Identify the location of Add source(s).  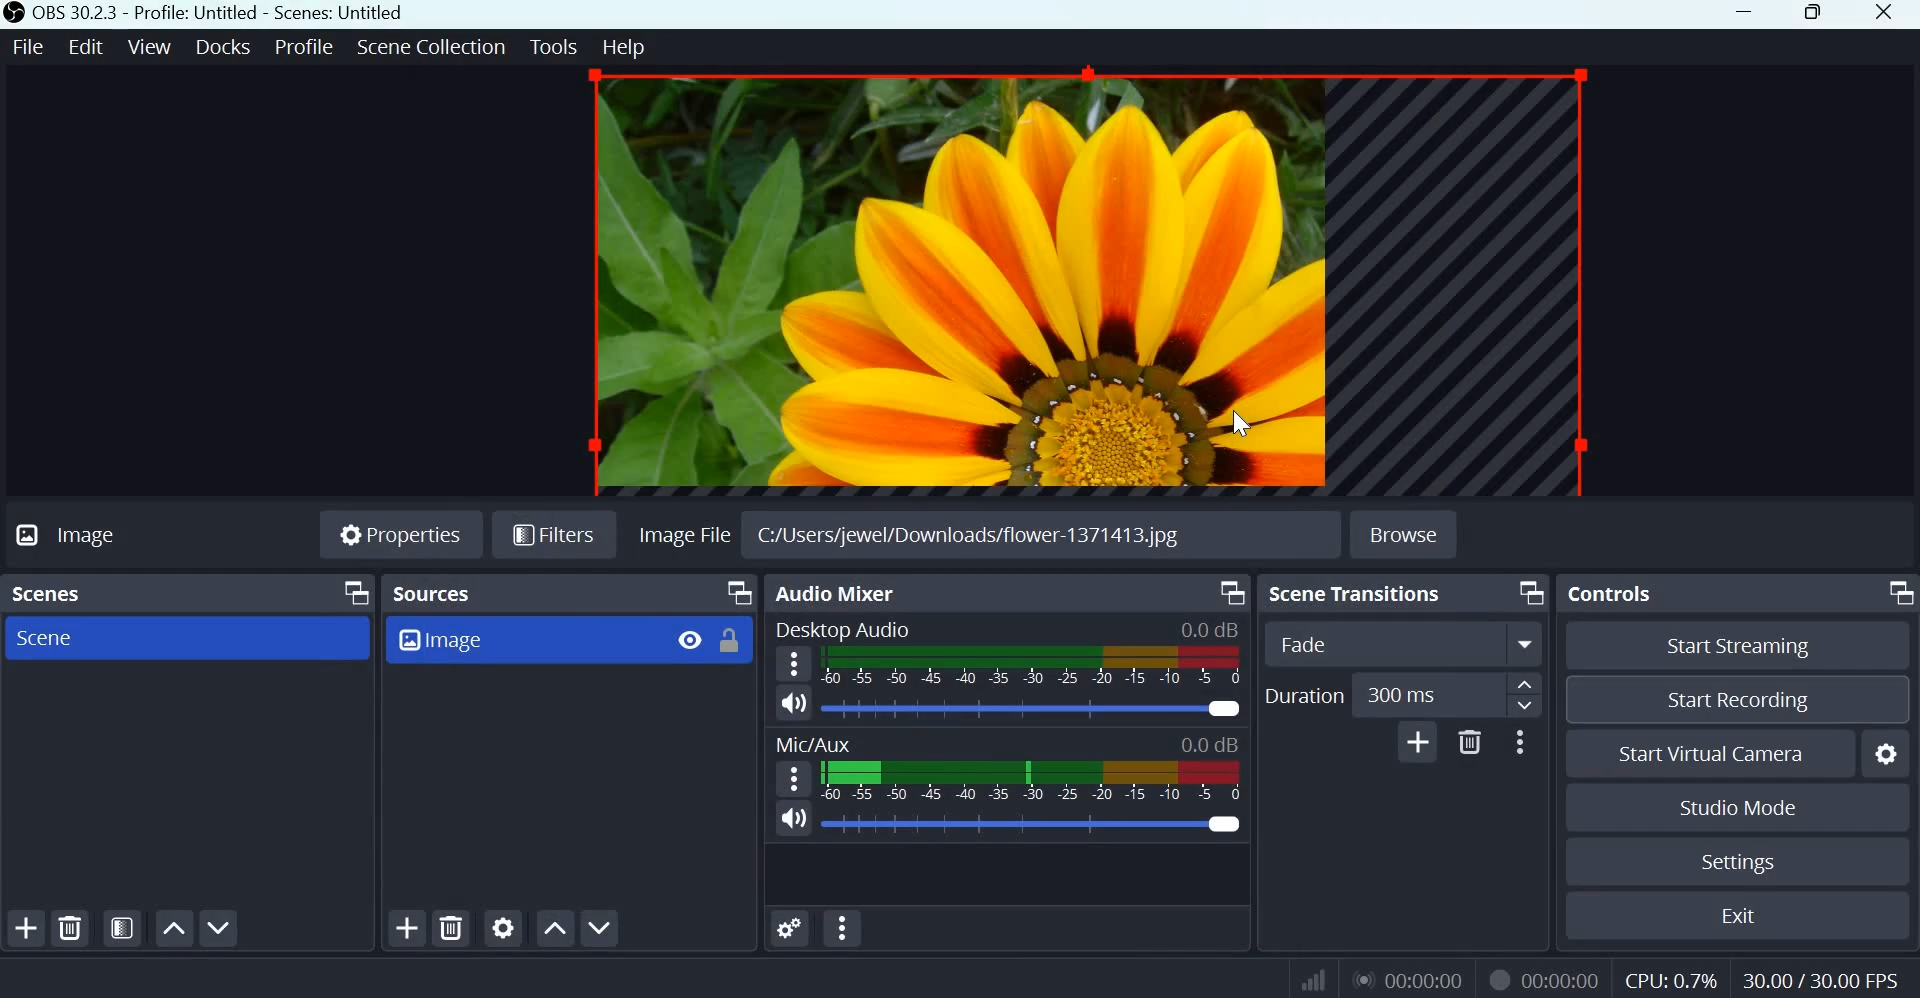
(410, 925).